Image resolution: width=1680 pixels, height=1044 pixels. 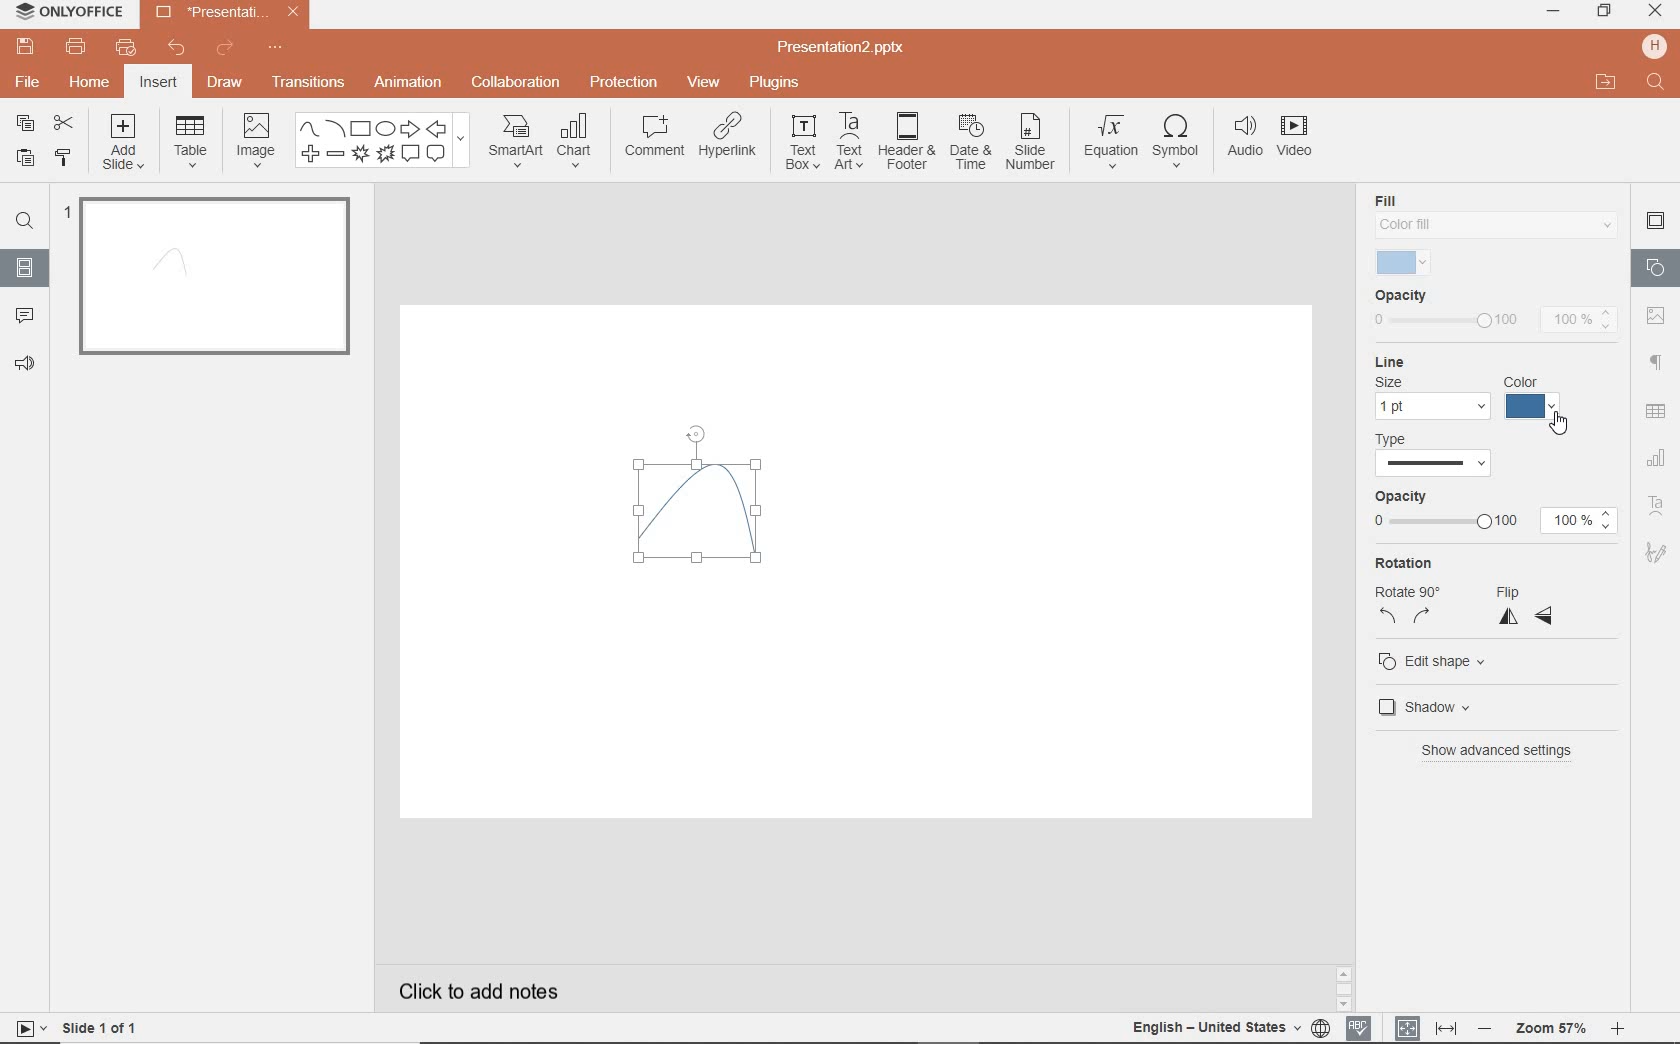 I want to click on show advanced settings, so click(x=1502, y=753).